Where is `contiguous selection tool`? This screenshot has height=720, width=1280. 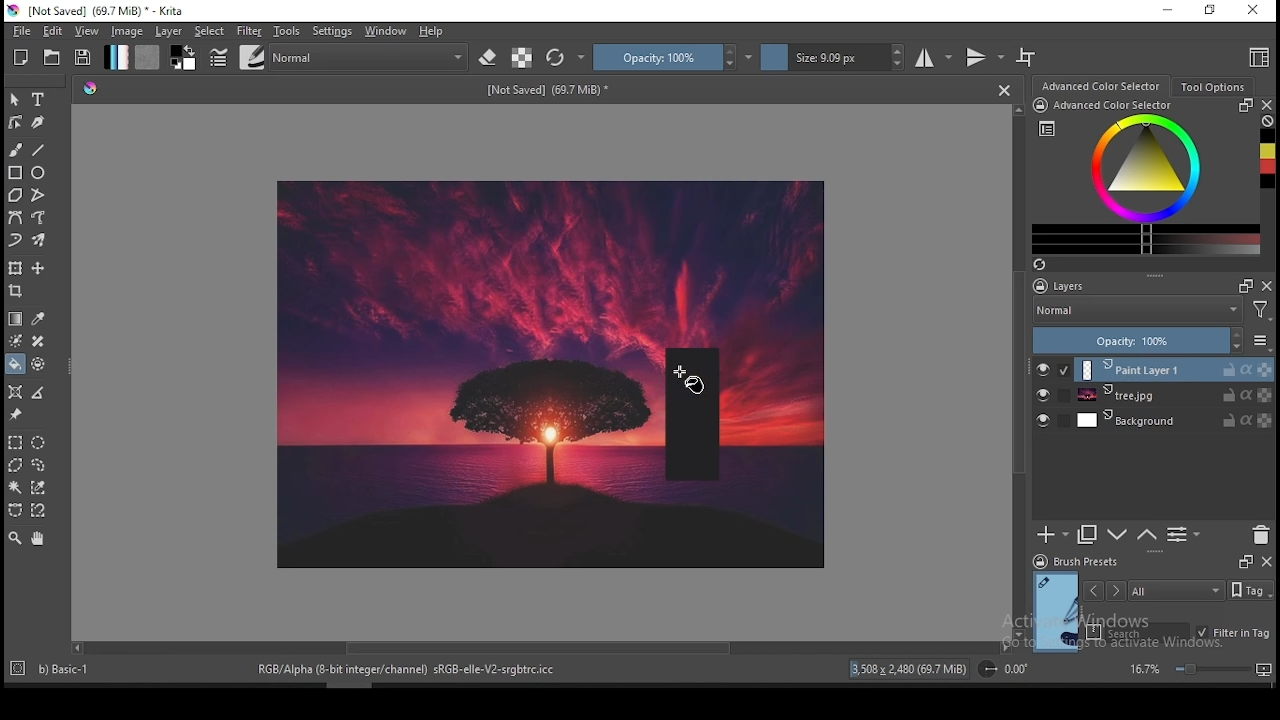
contiguous selection tool is located at coordinates (15, 488).